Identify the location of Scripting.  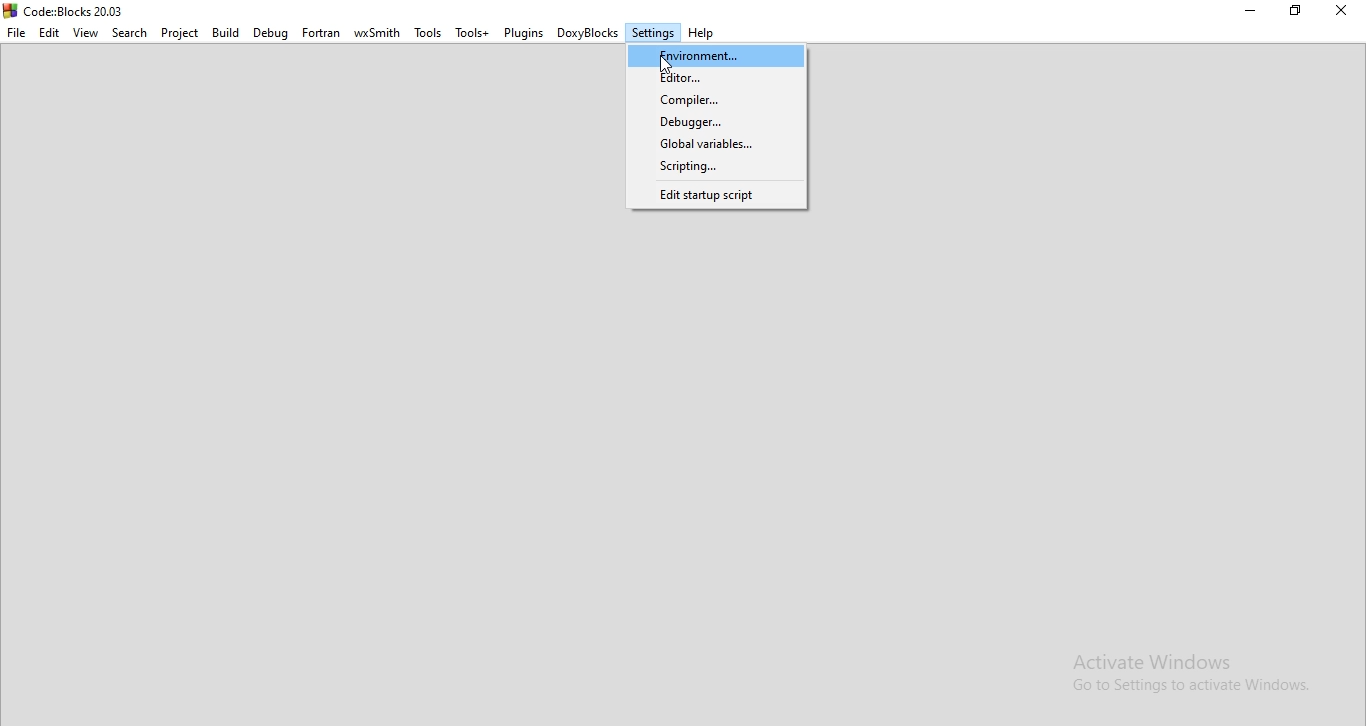
(714, 168).